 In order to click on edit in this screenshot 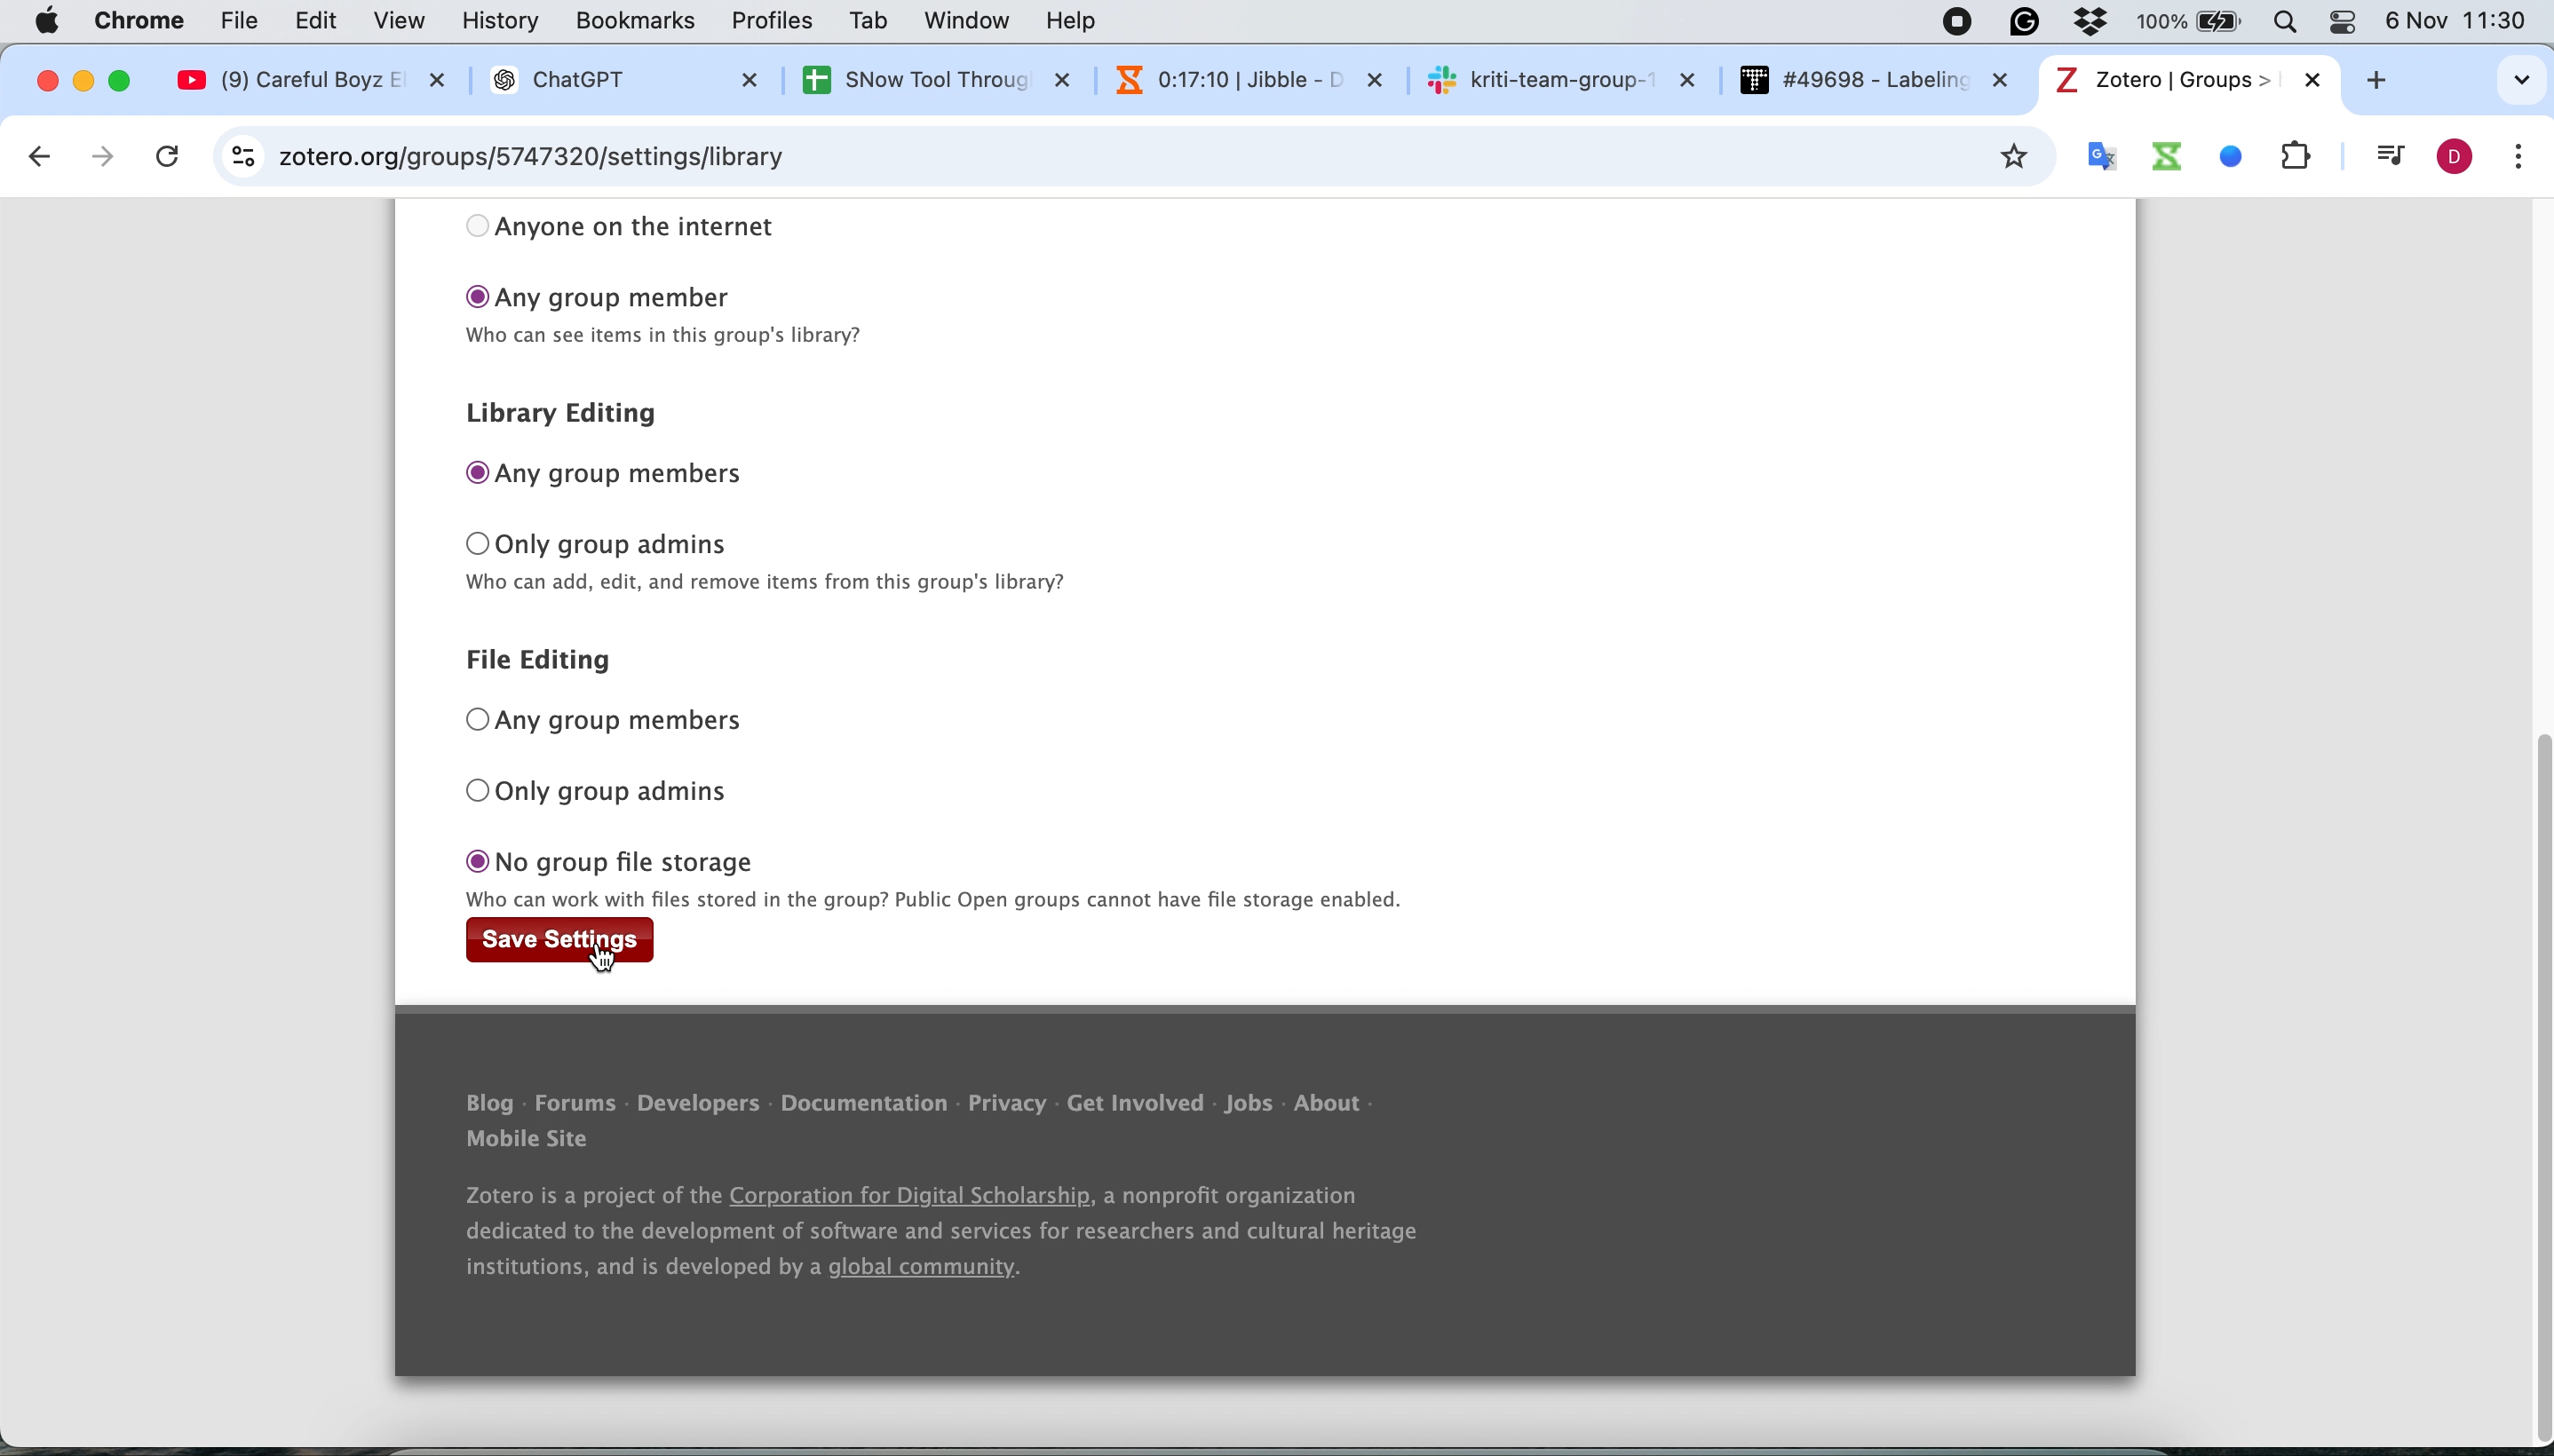, I will do `click(321, 22)`.